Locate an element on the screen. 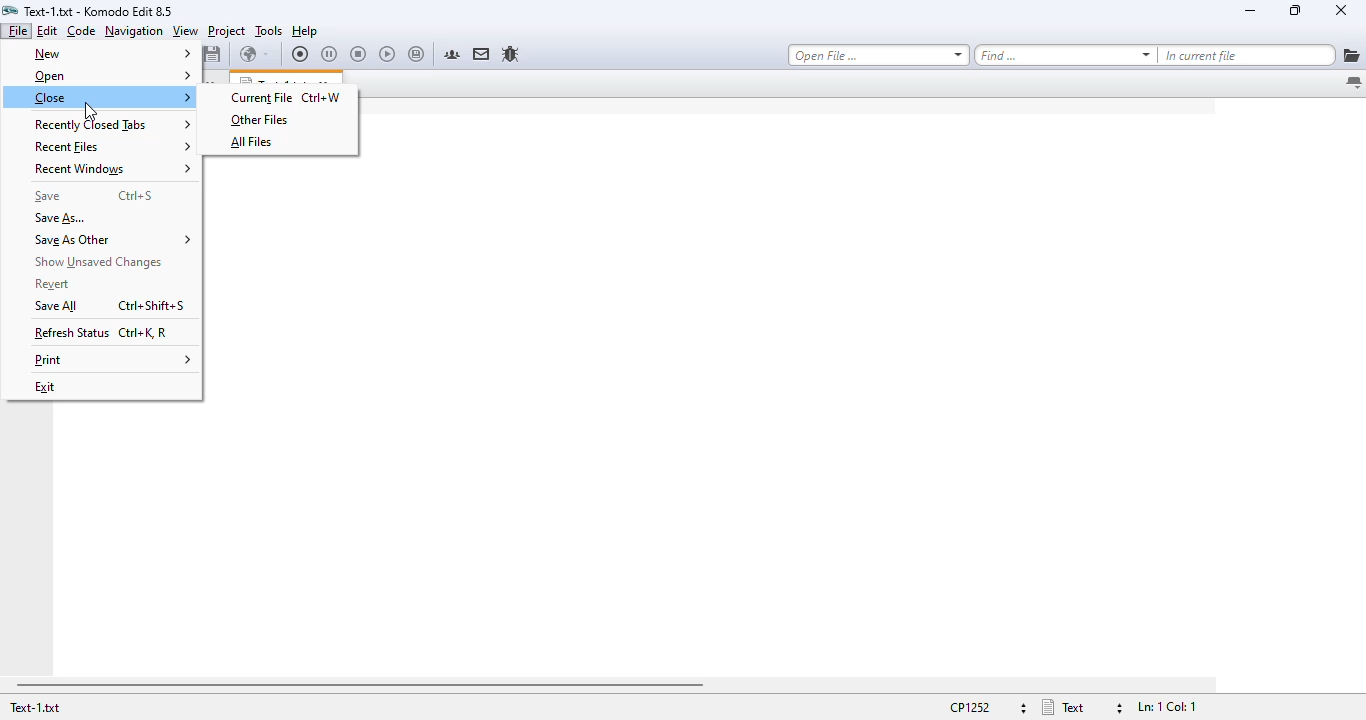 Image resolution: width=1366 pixels, height=720 pixels. all files is located at coordinates (251, 142).